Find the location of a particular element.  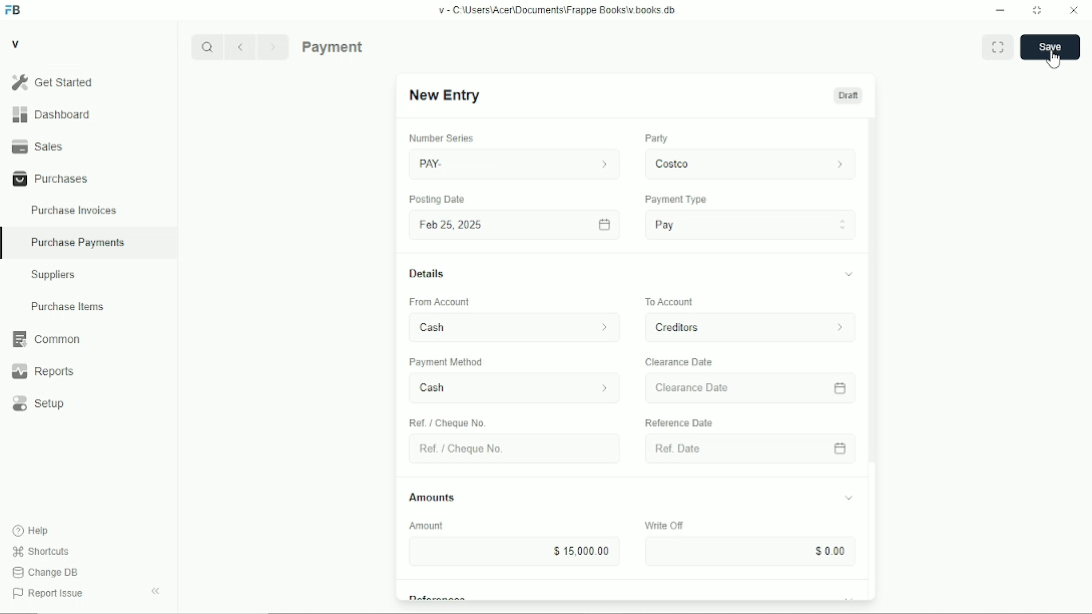

To Account is located at coordinates (667, 300).